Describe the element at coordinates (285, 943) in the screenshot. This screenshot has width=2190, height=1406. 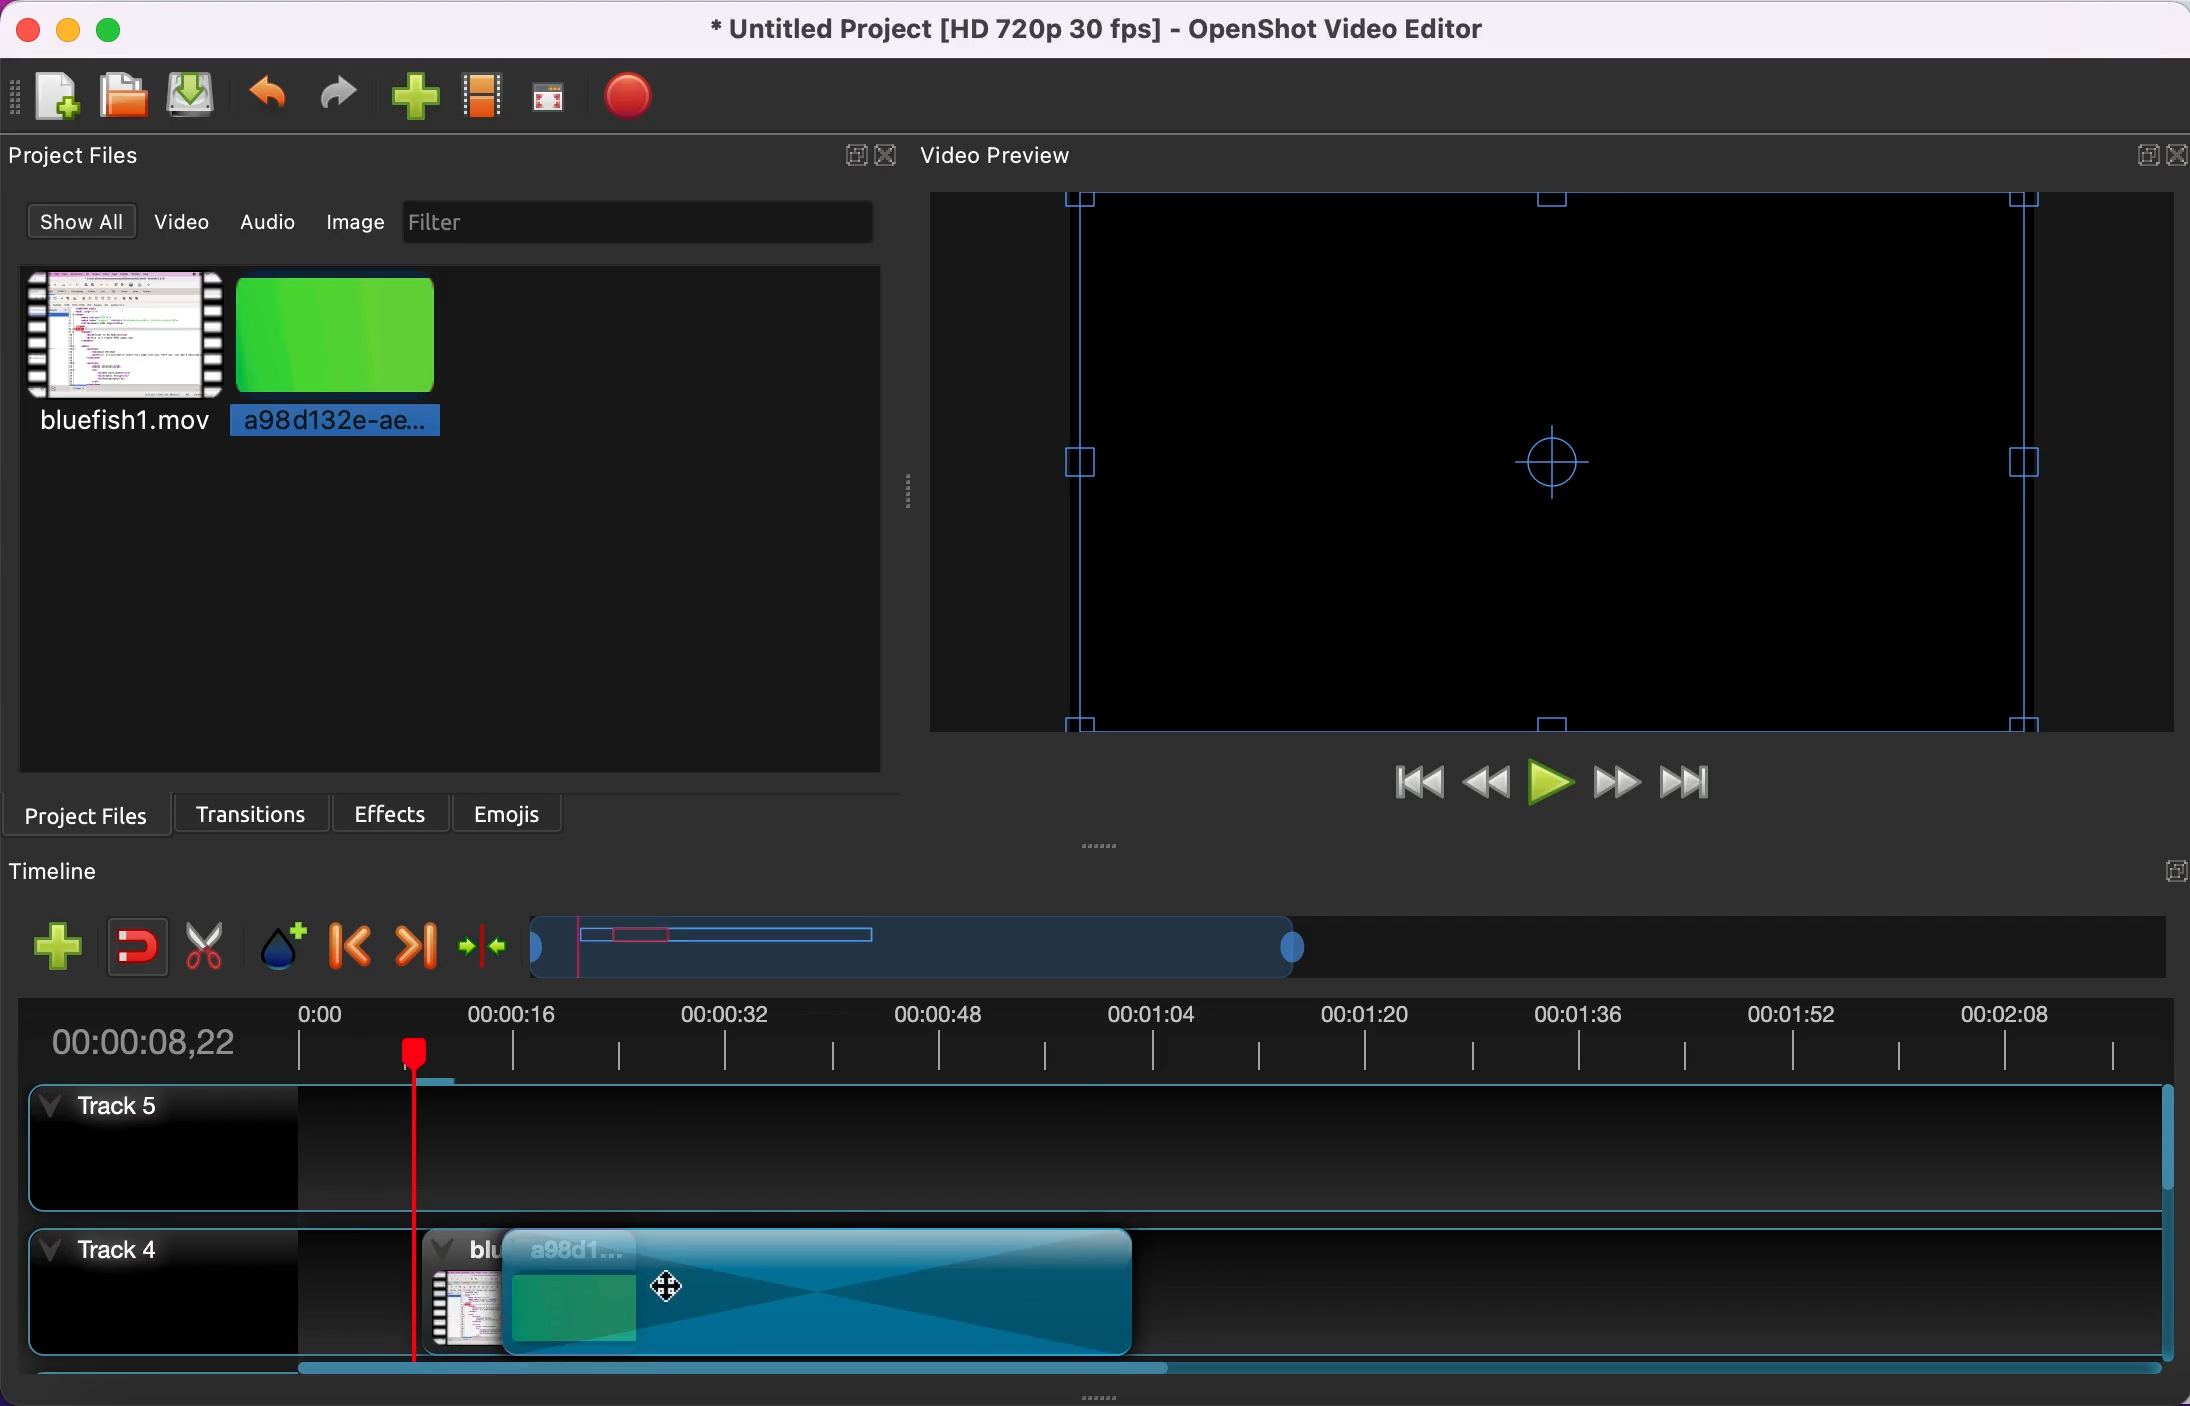
I see `add marker` at that location.